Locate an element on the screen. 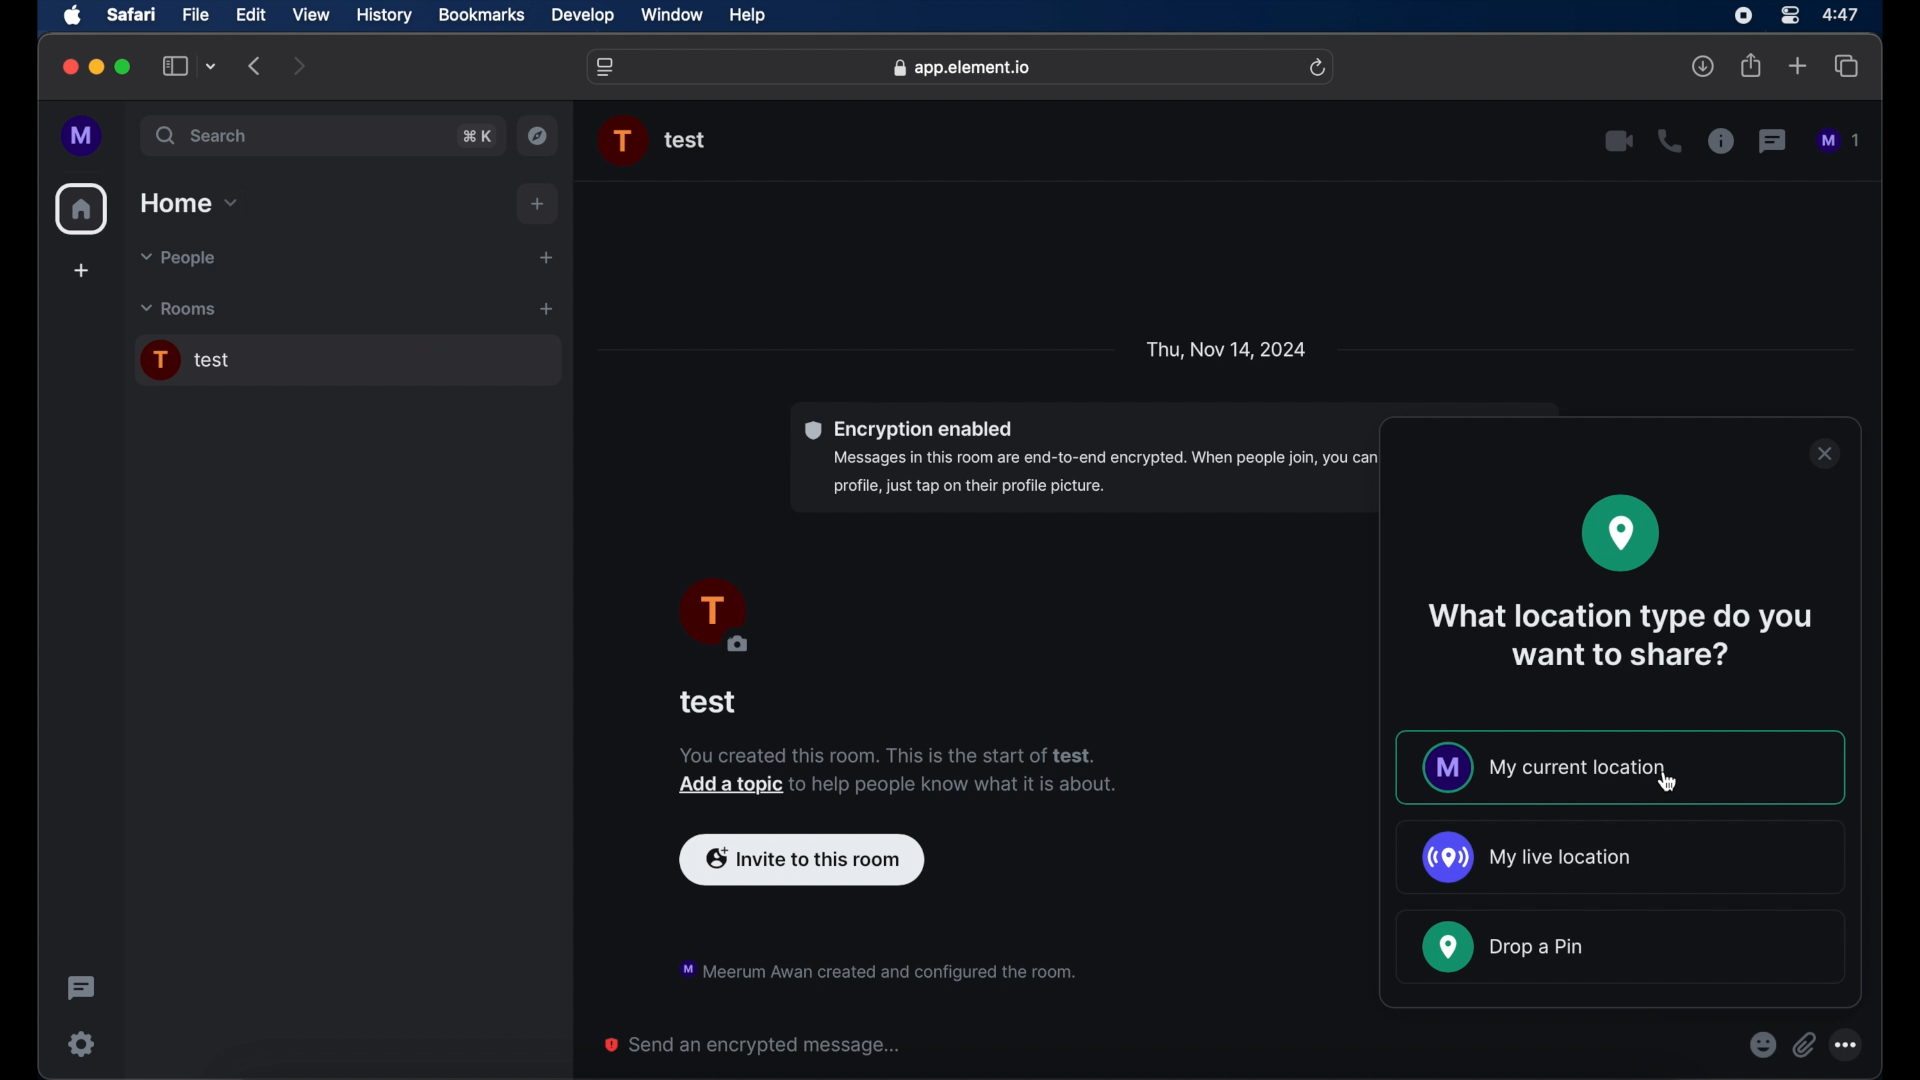 The width and height of the screenshot is (1920, 1080). downloads is located at coordinates (1705, 67).